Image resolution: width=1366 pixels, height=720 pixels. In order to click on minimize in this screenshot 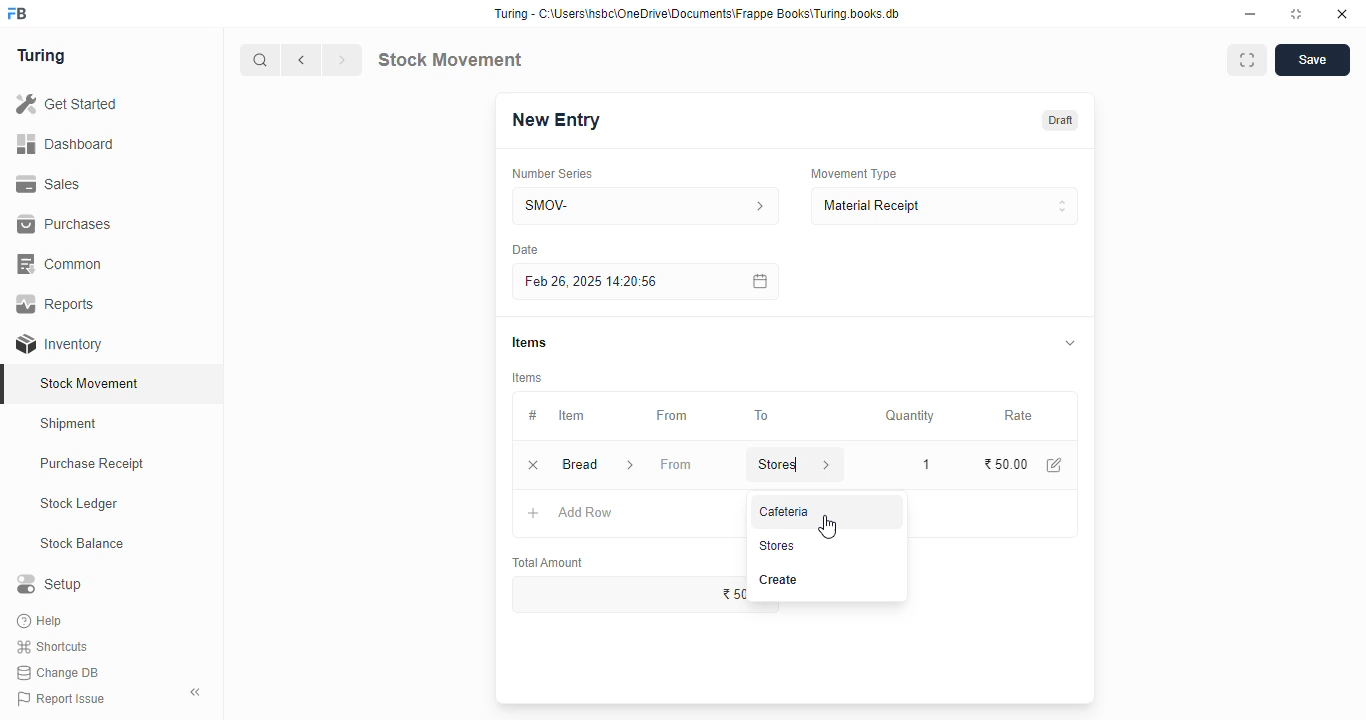, I will do `click(1250, 15)`.